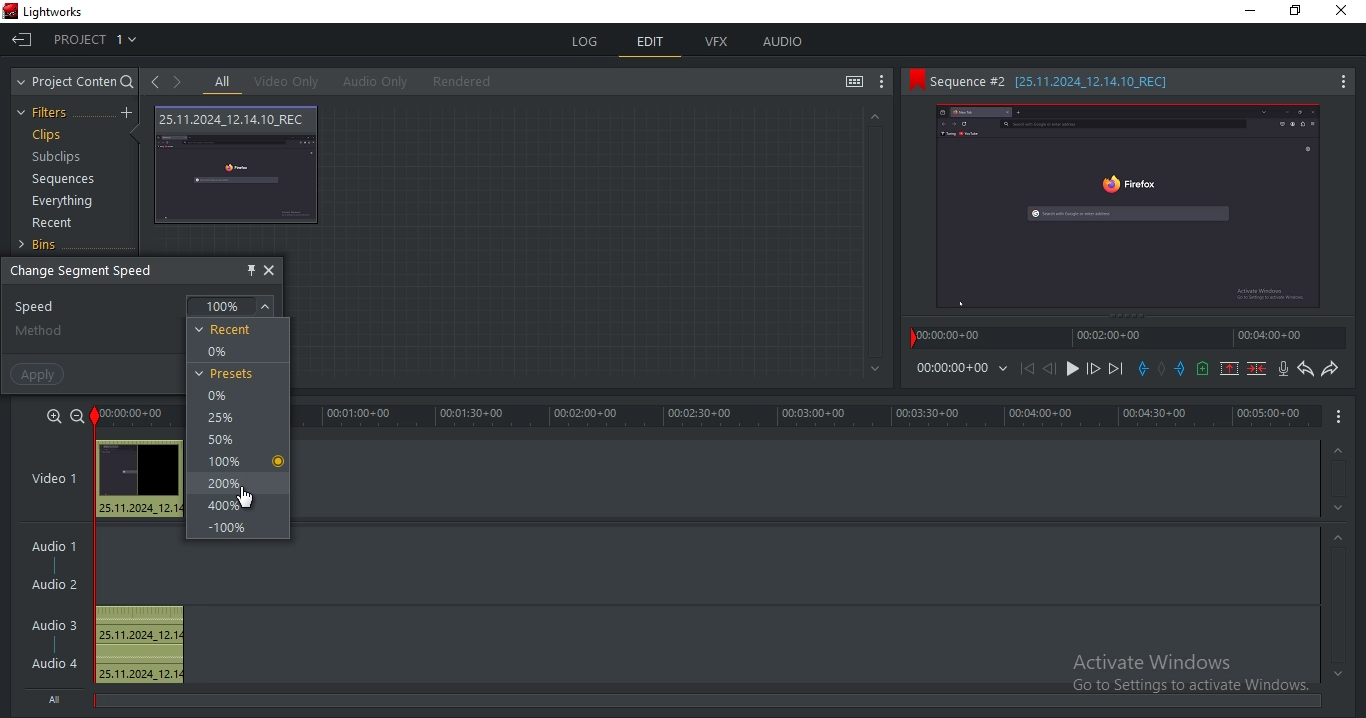 This screenshot has width=1366, height=718. I want to click on start/stop playback, so click(1073, 369).